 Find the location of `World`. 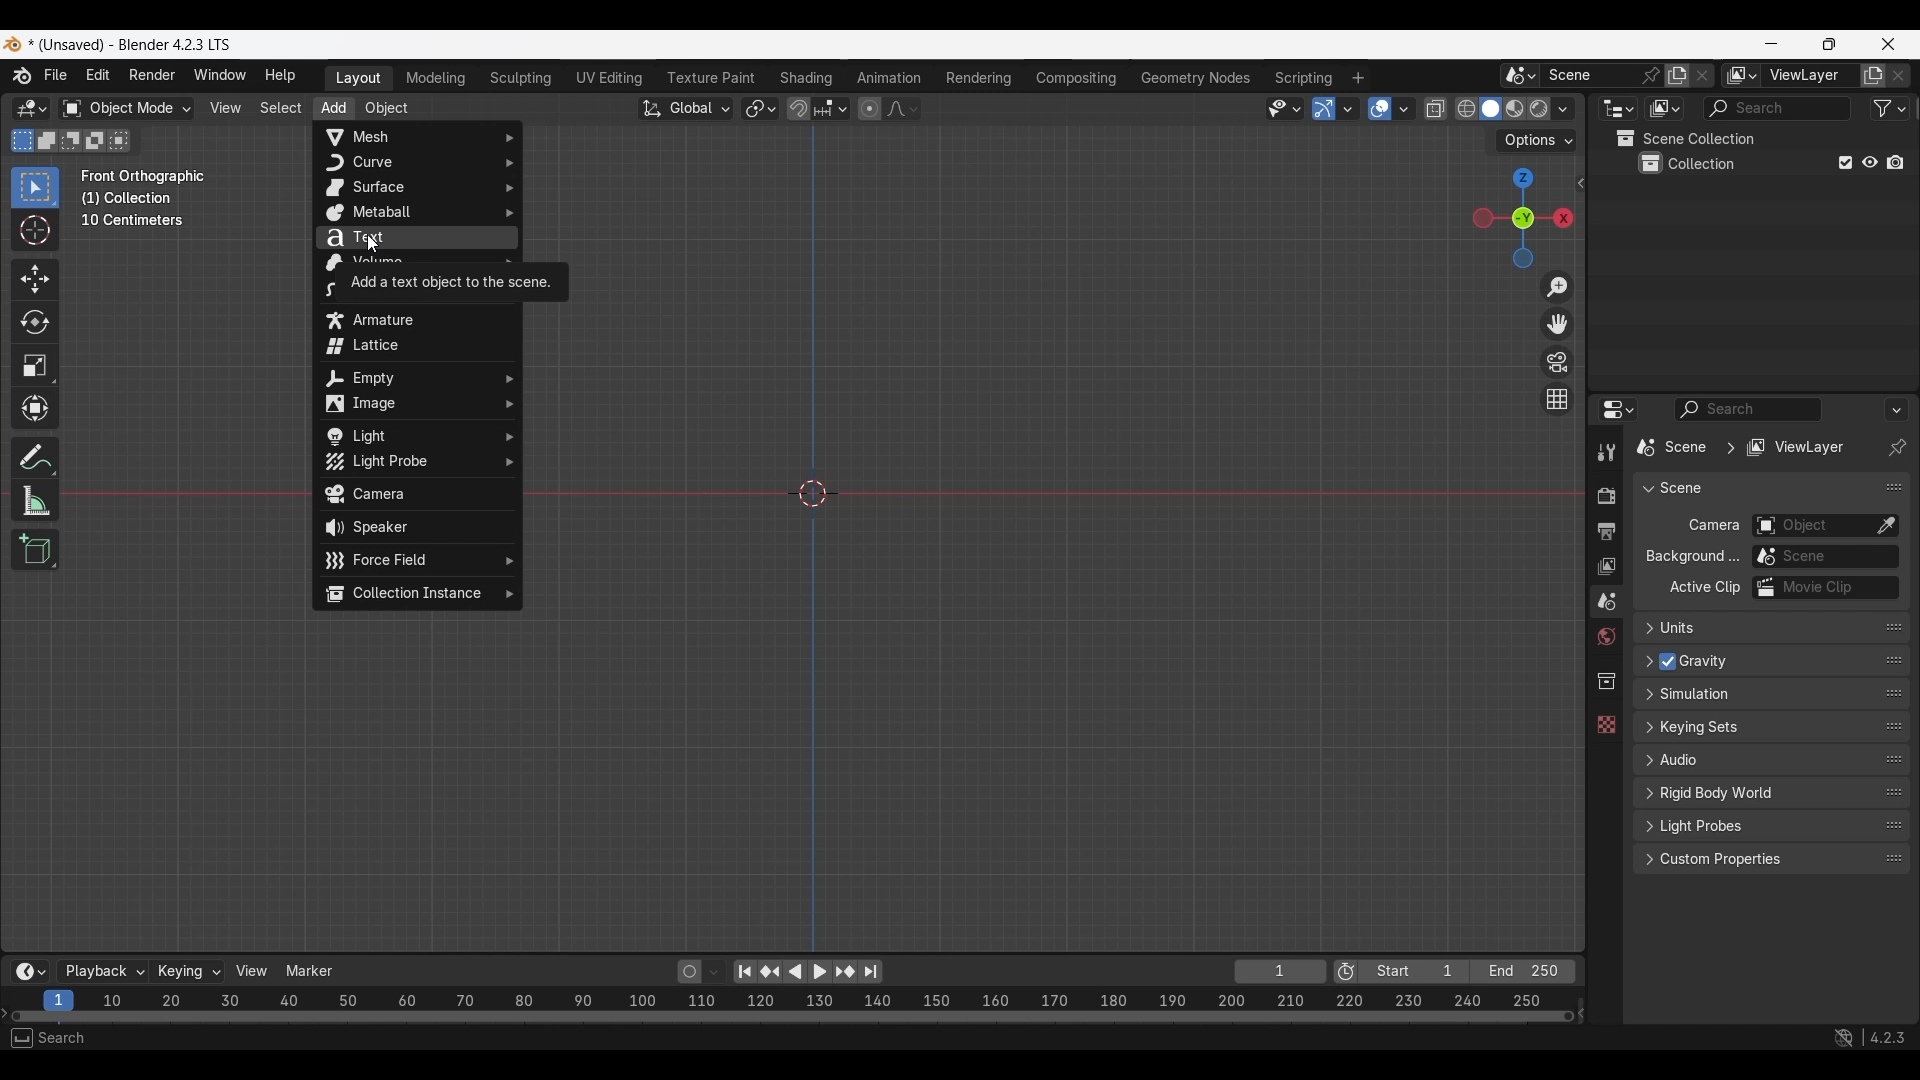

World is located at coordinates (1605, 638).